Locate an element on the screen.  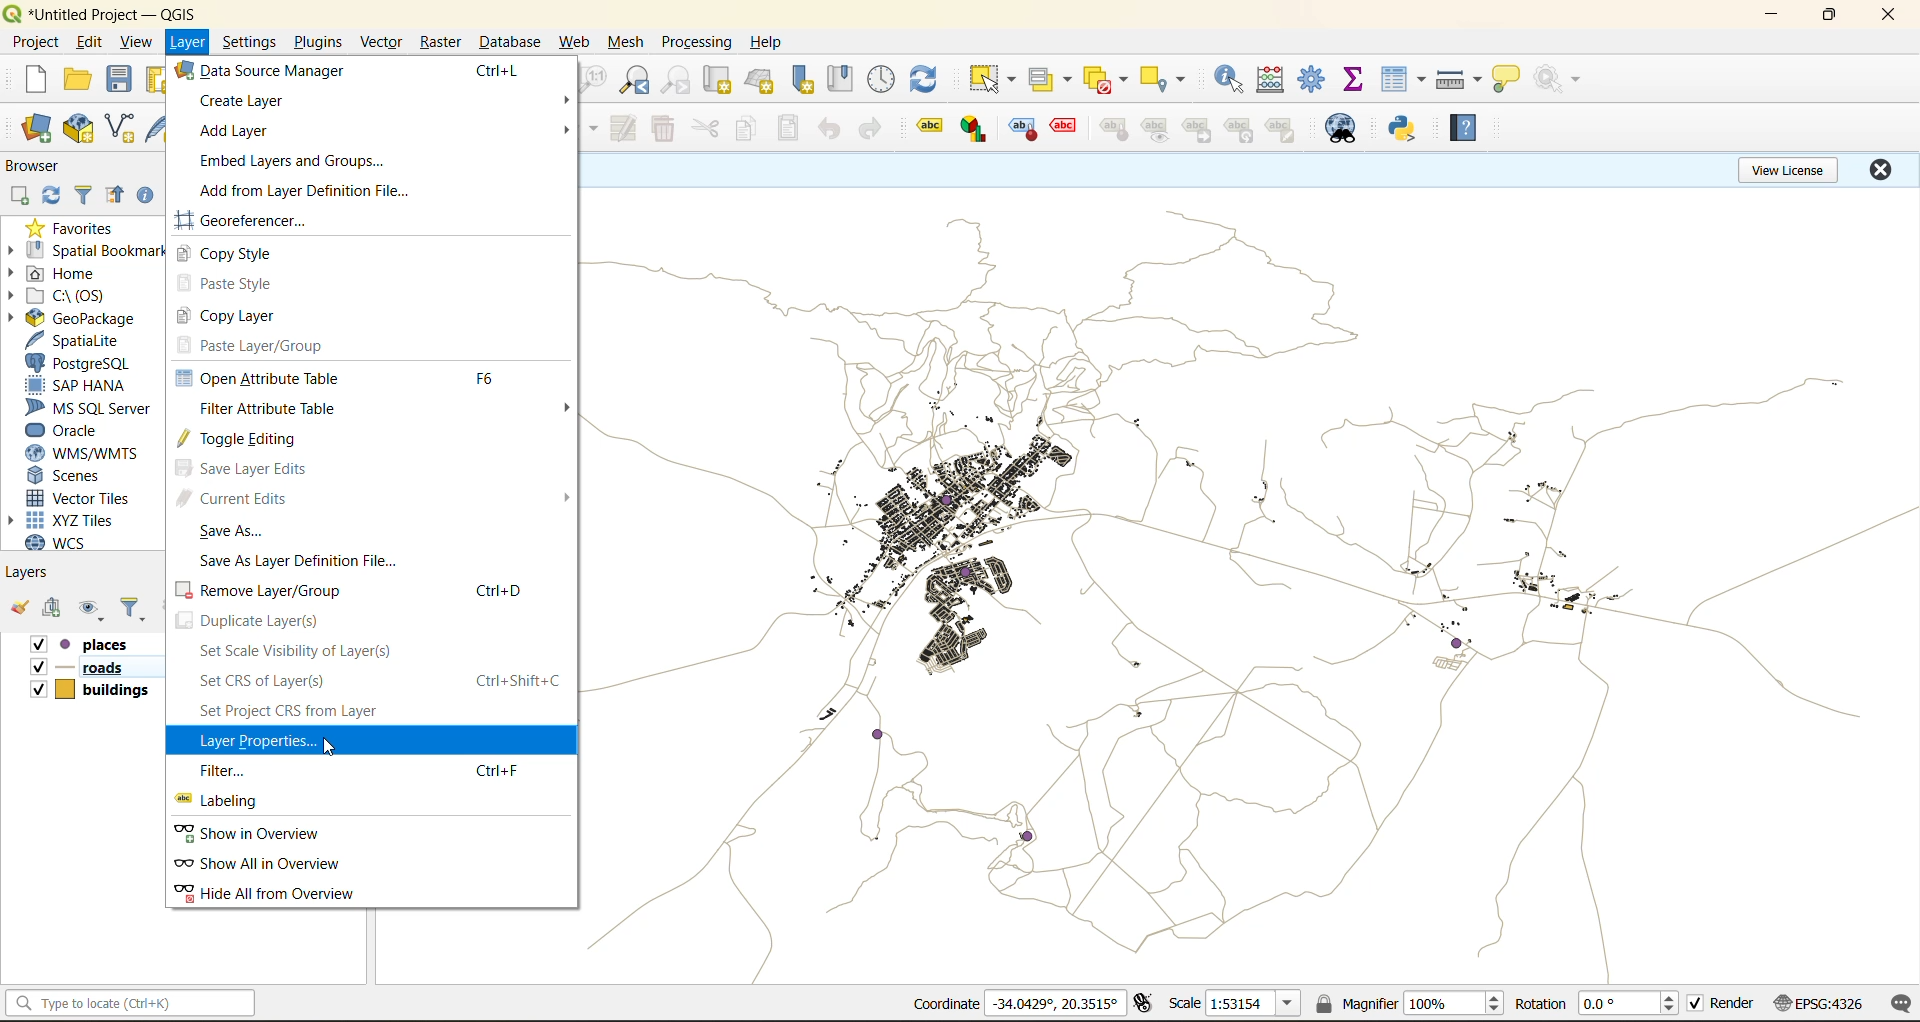
layers is located at coordinates (1246, 585).